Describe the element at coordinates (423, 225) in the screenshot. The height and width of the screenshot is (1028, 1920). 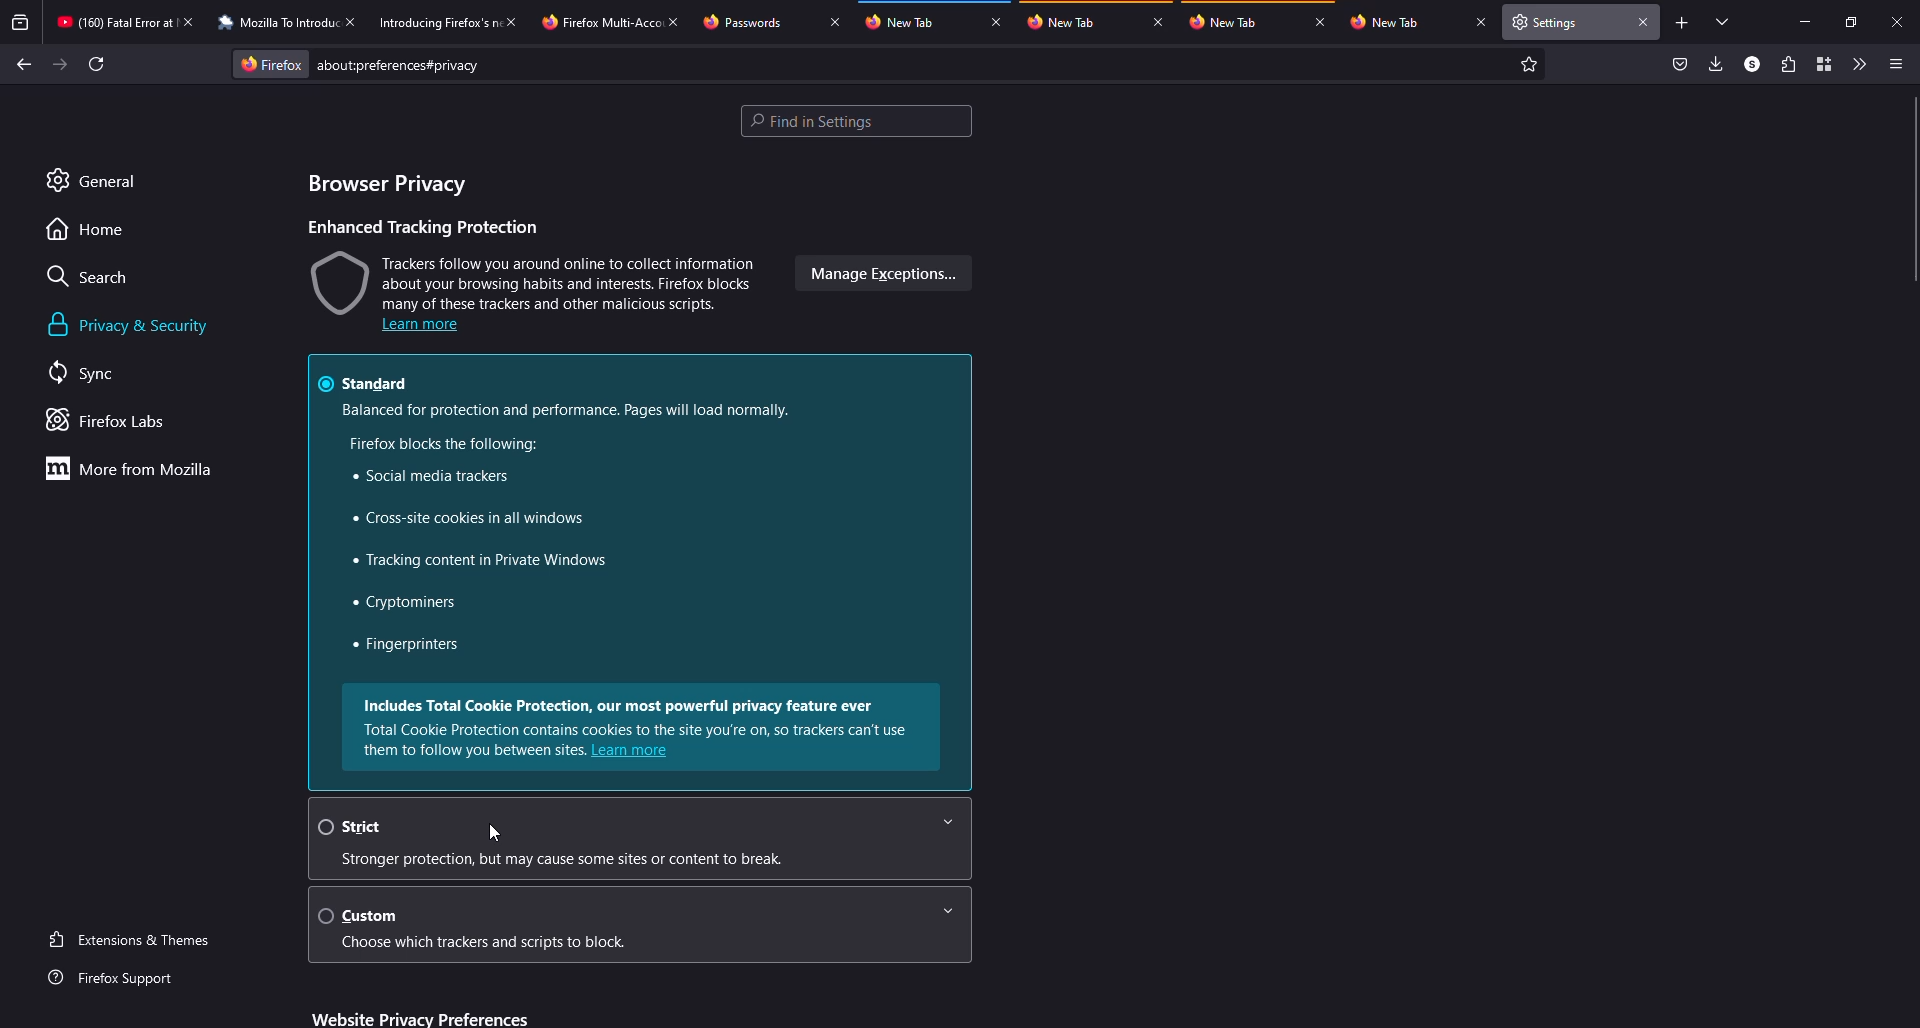
I see `enhanced protection` at that location.